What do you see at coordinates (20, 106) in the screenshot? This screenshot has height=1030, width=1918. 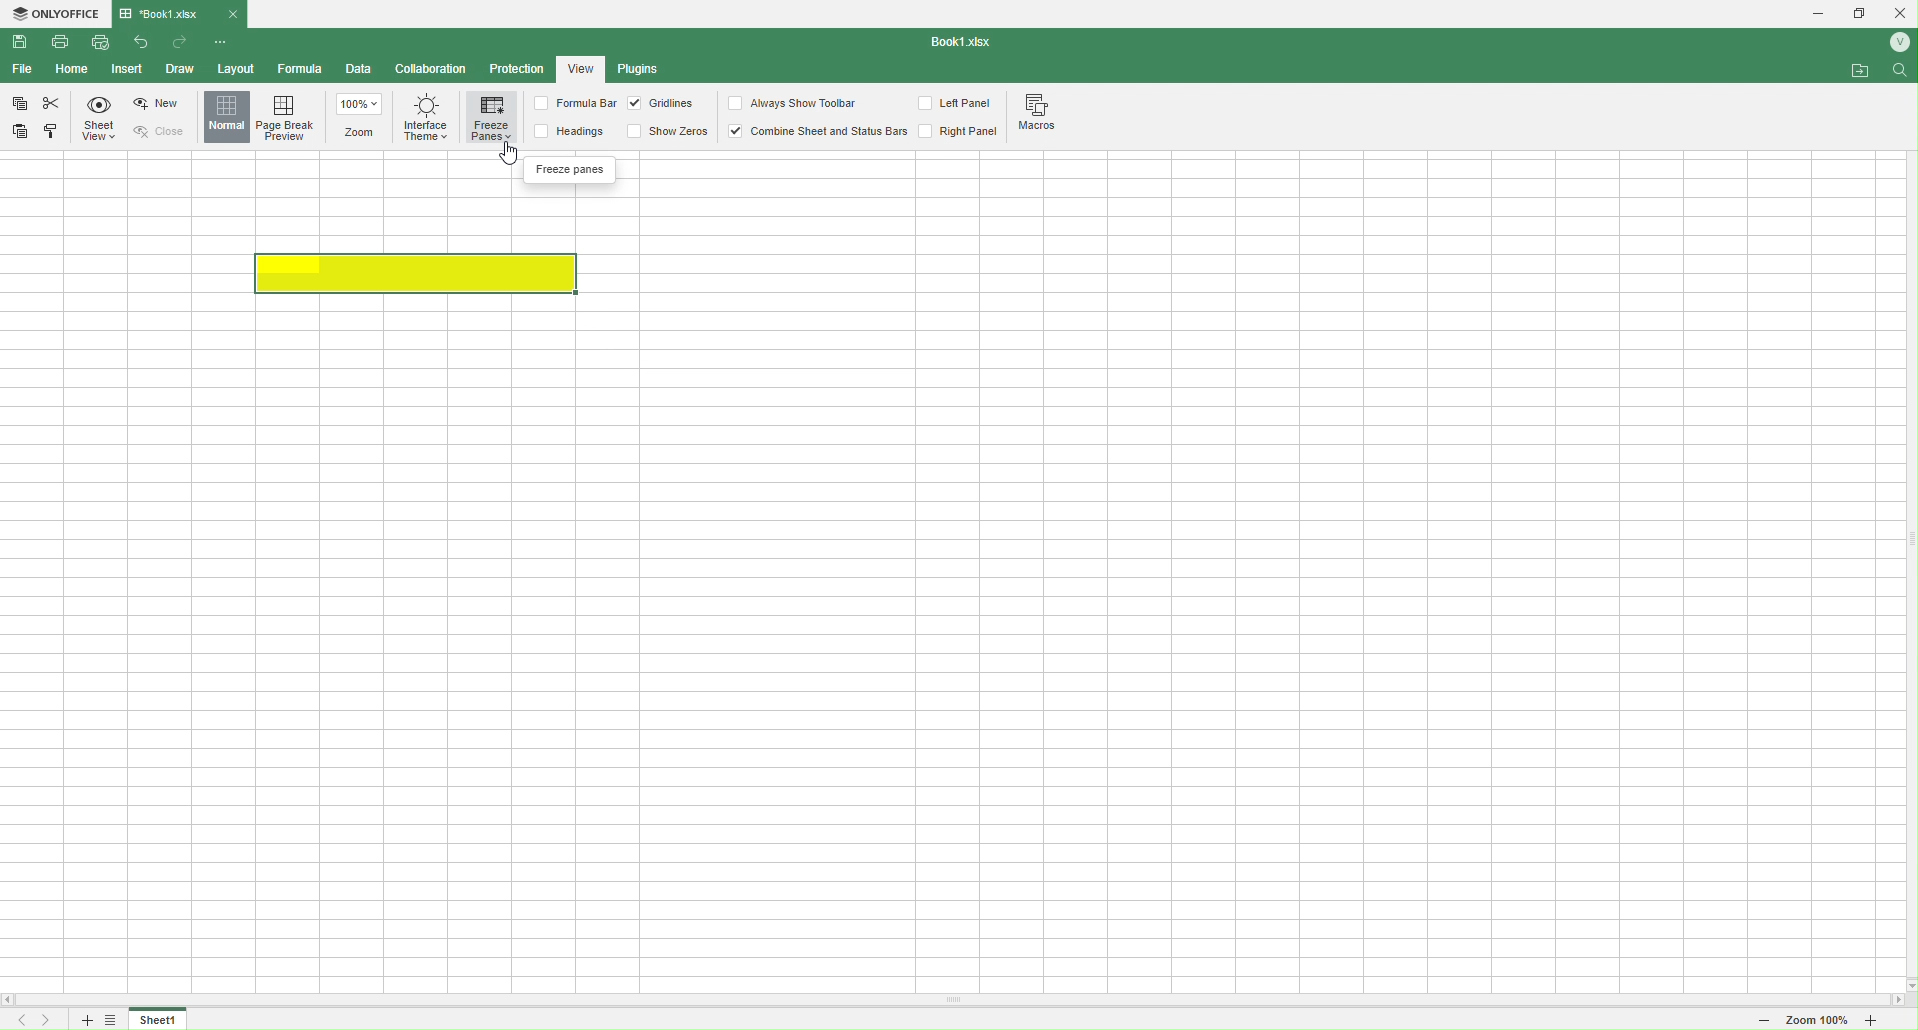 I see `Copy` at bounding box center [20, 106].